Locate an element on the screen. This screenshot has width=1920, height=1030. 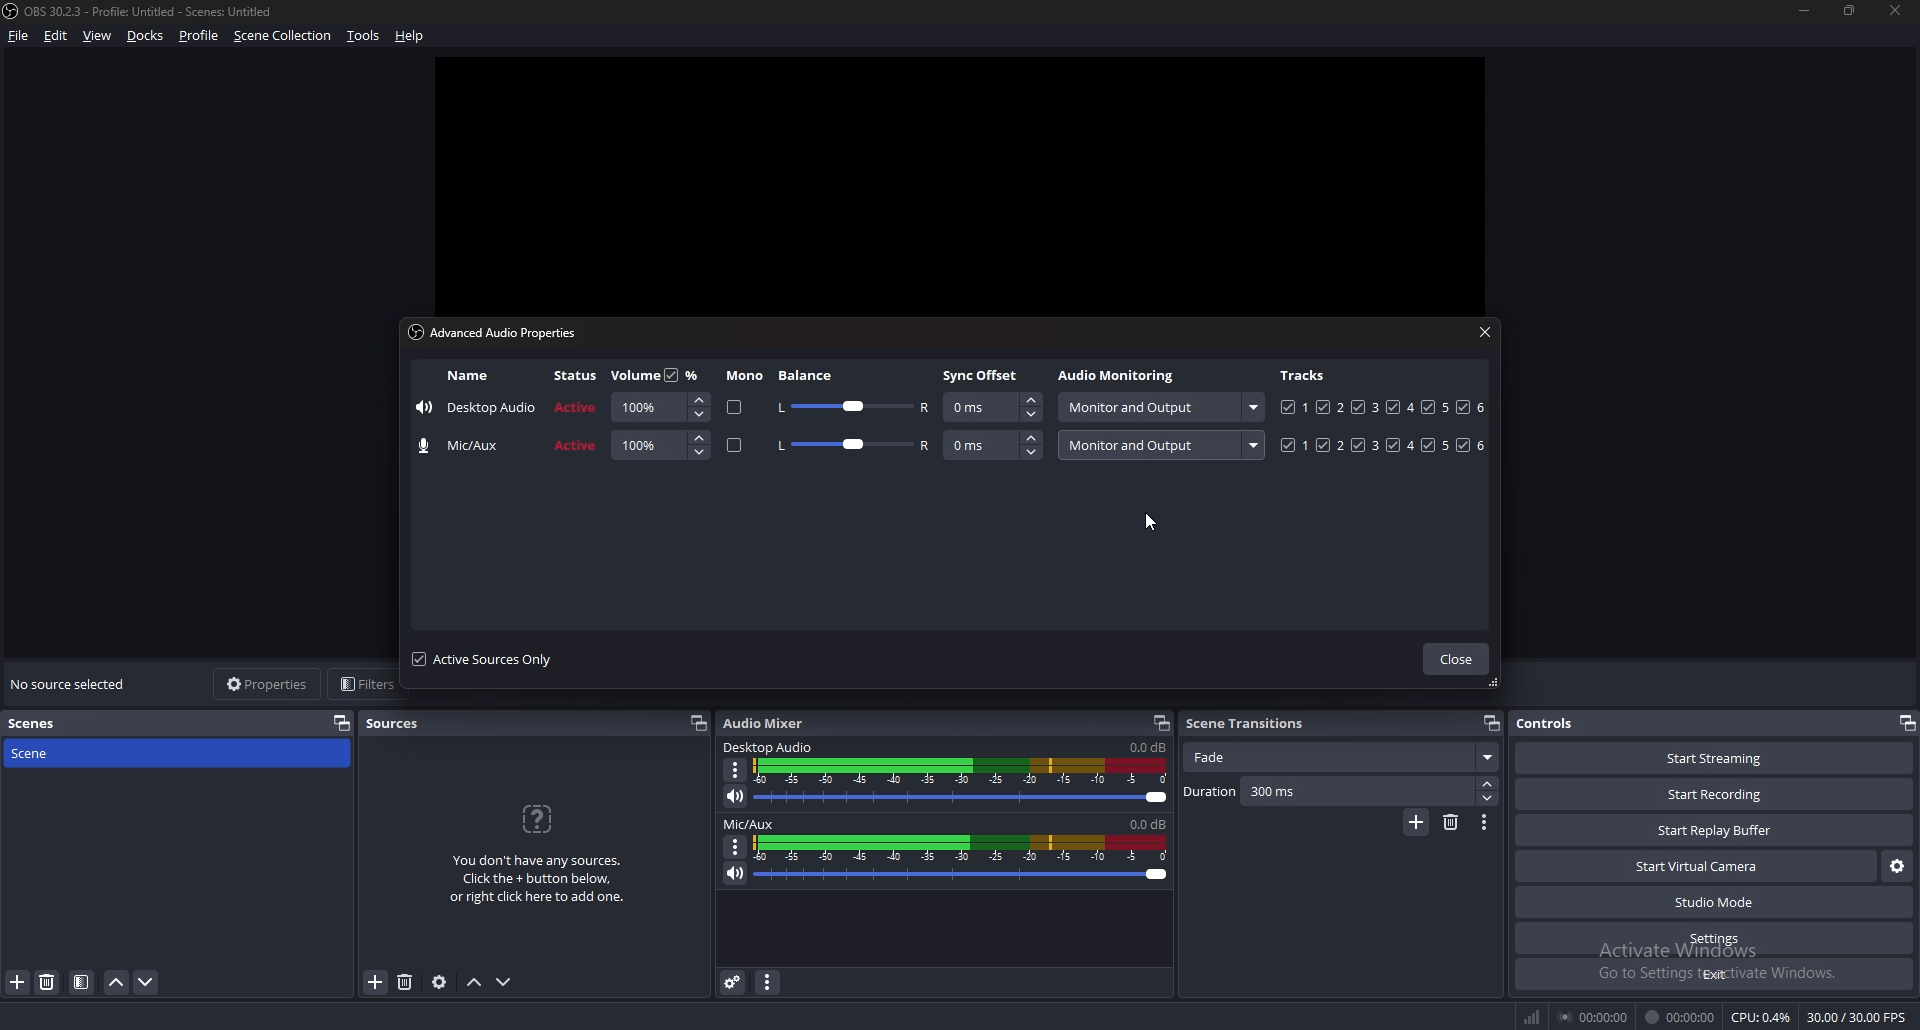
increase duration is located at coordinates (1487, 783).